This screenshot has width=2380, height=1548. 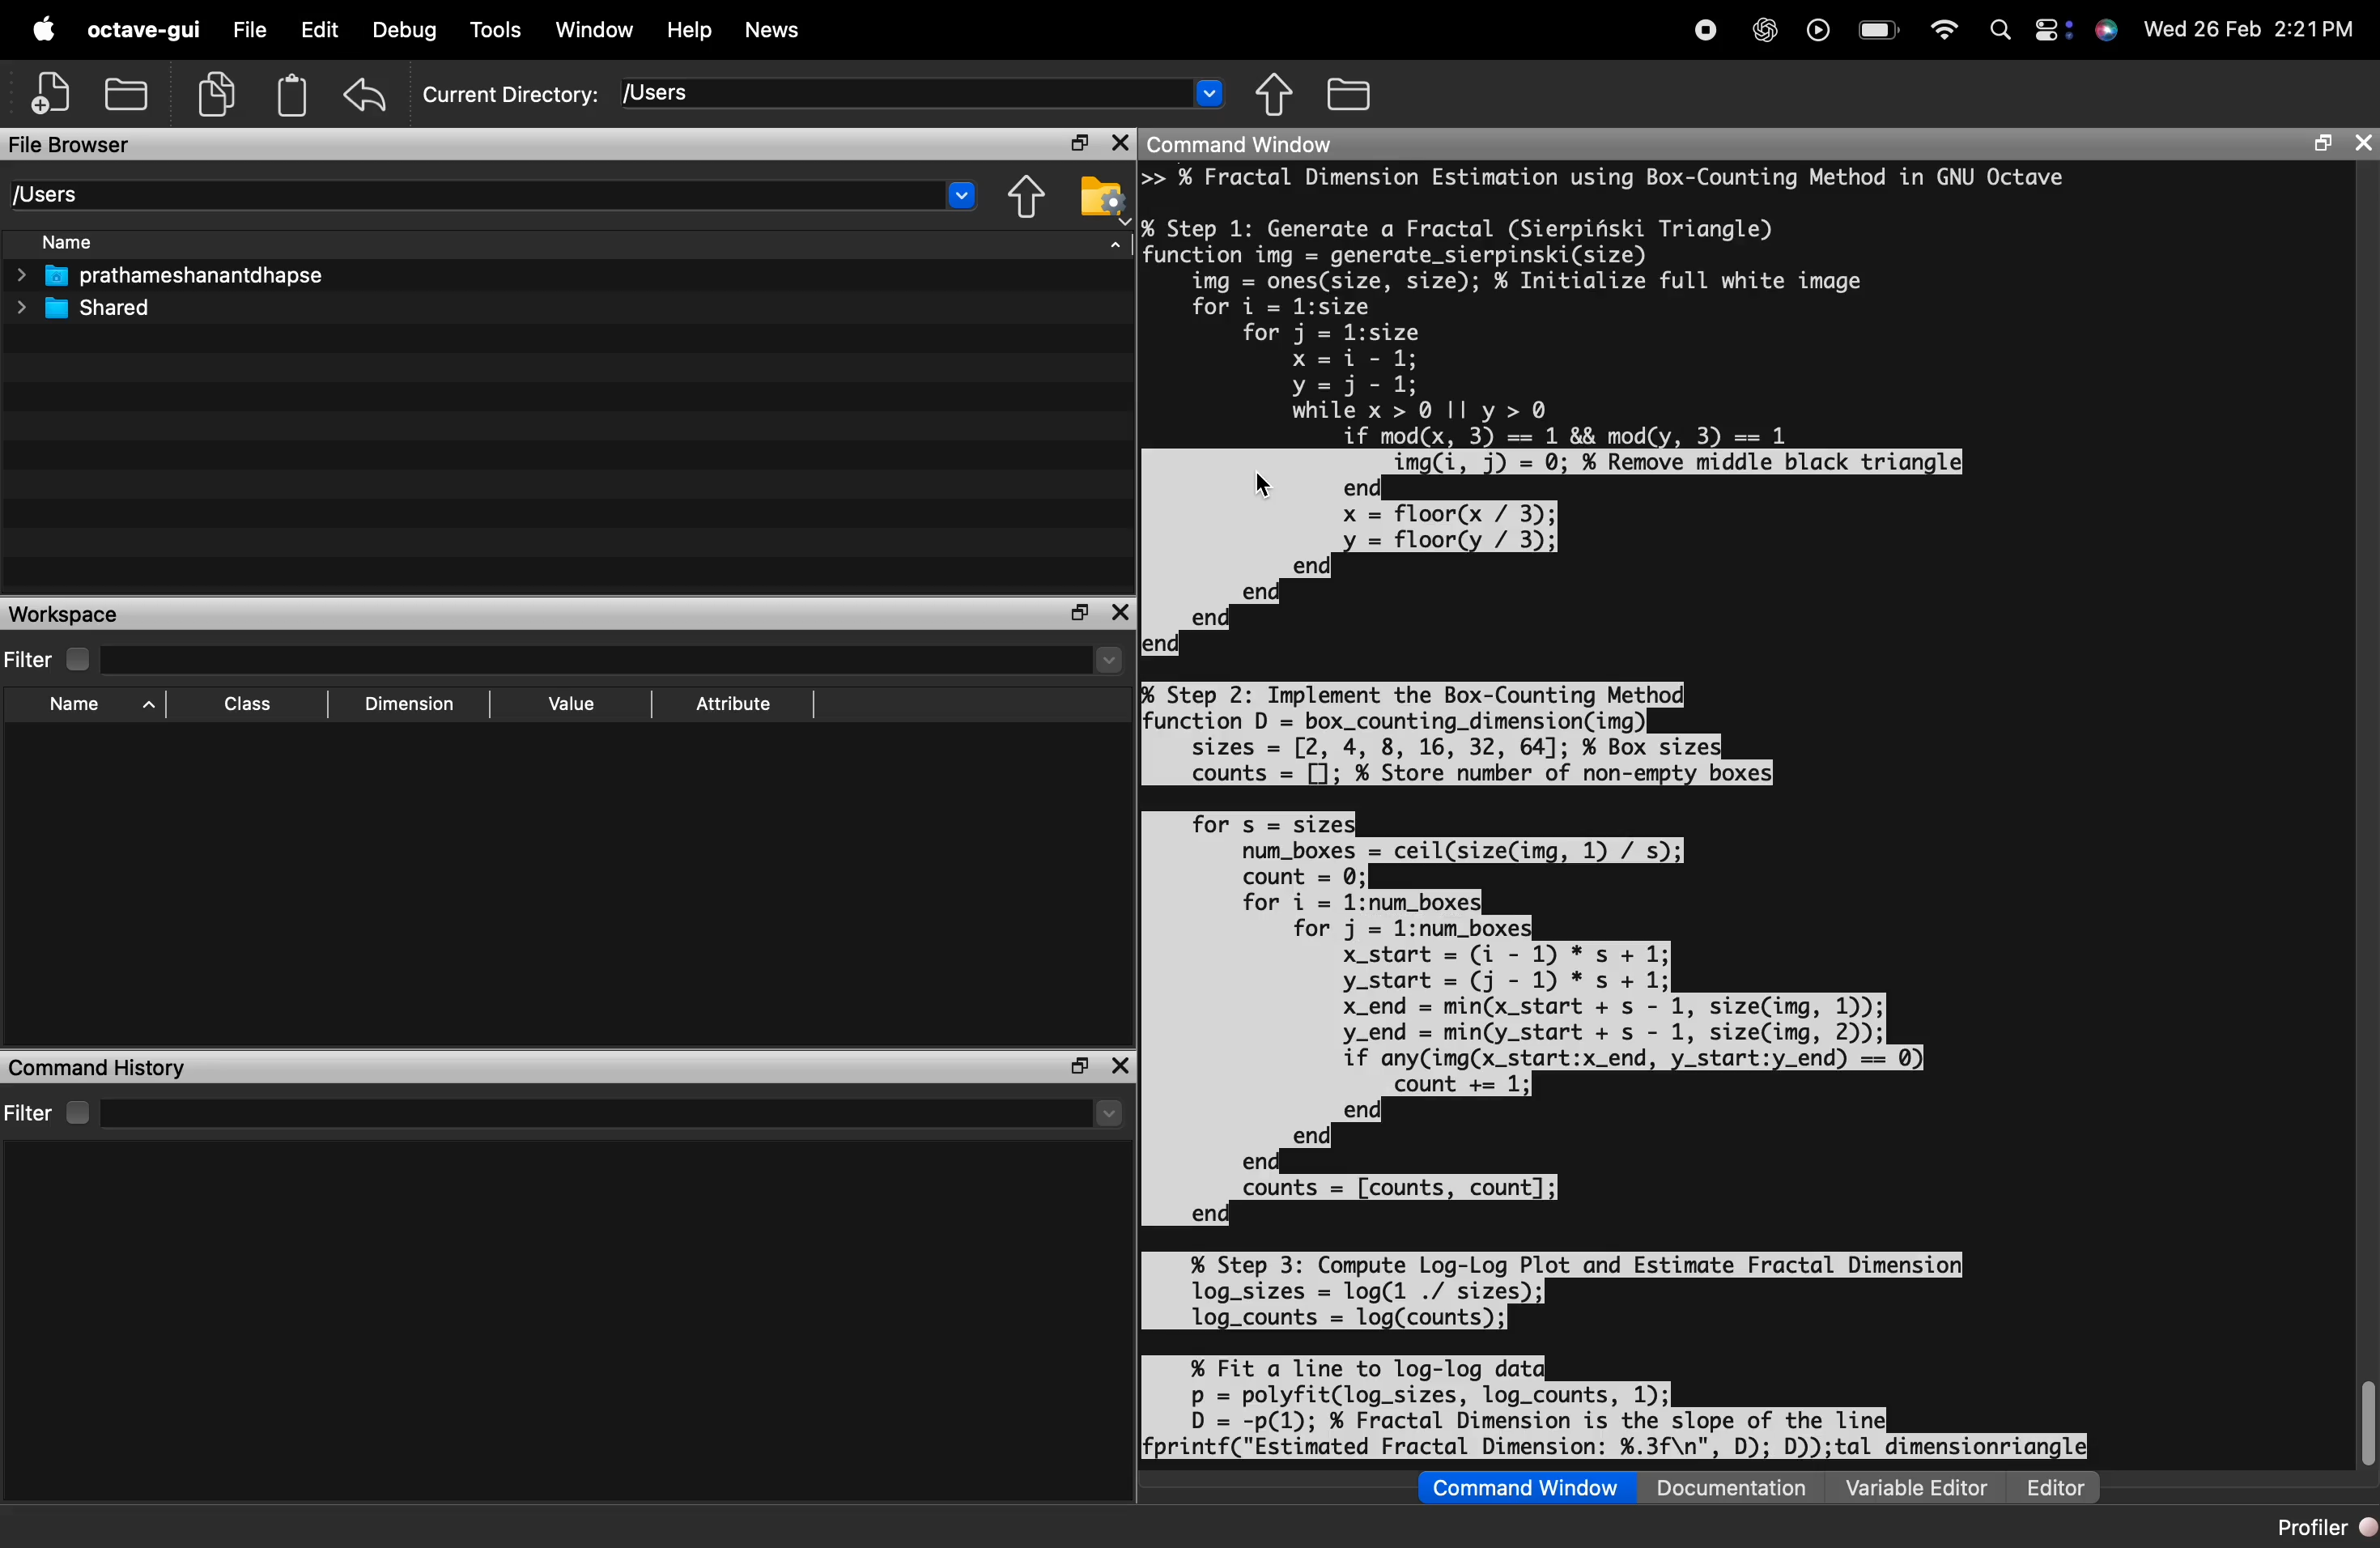 What do you see at coordinates (1735, 1491) in the screenshot?
I see `Documentation` at bounding box center [1735, 1491].